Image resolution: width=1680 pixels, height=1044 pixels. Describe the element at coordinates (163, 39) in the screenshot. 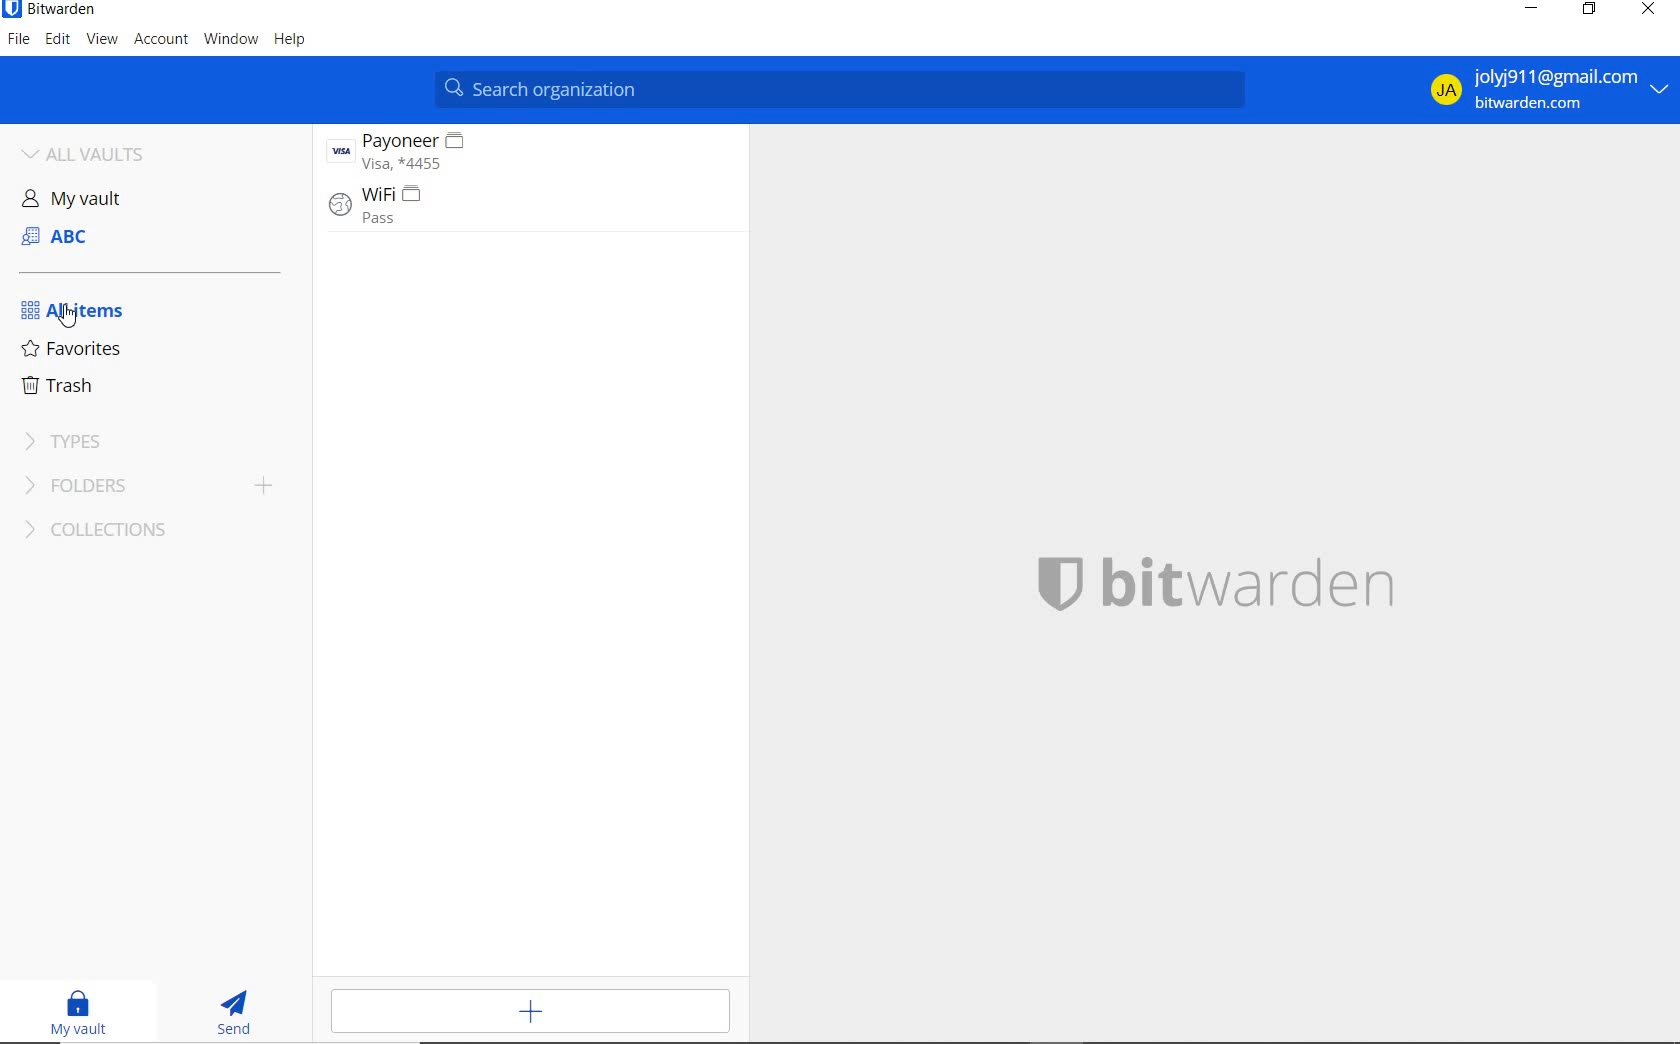

I see `ACCOUNT` at that location.